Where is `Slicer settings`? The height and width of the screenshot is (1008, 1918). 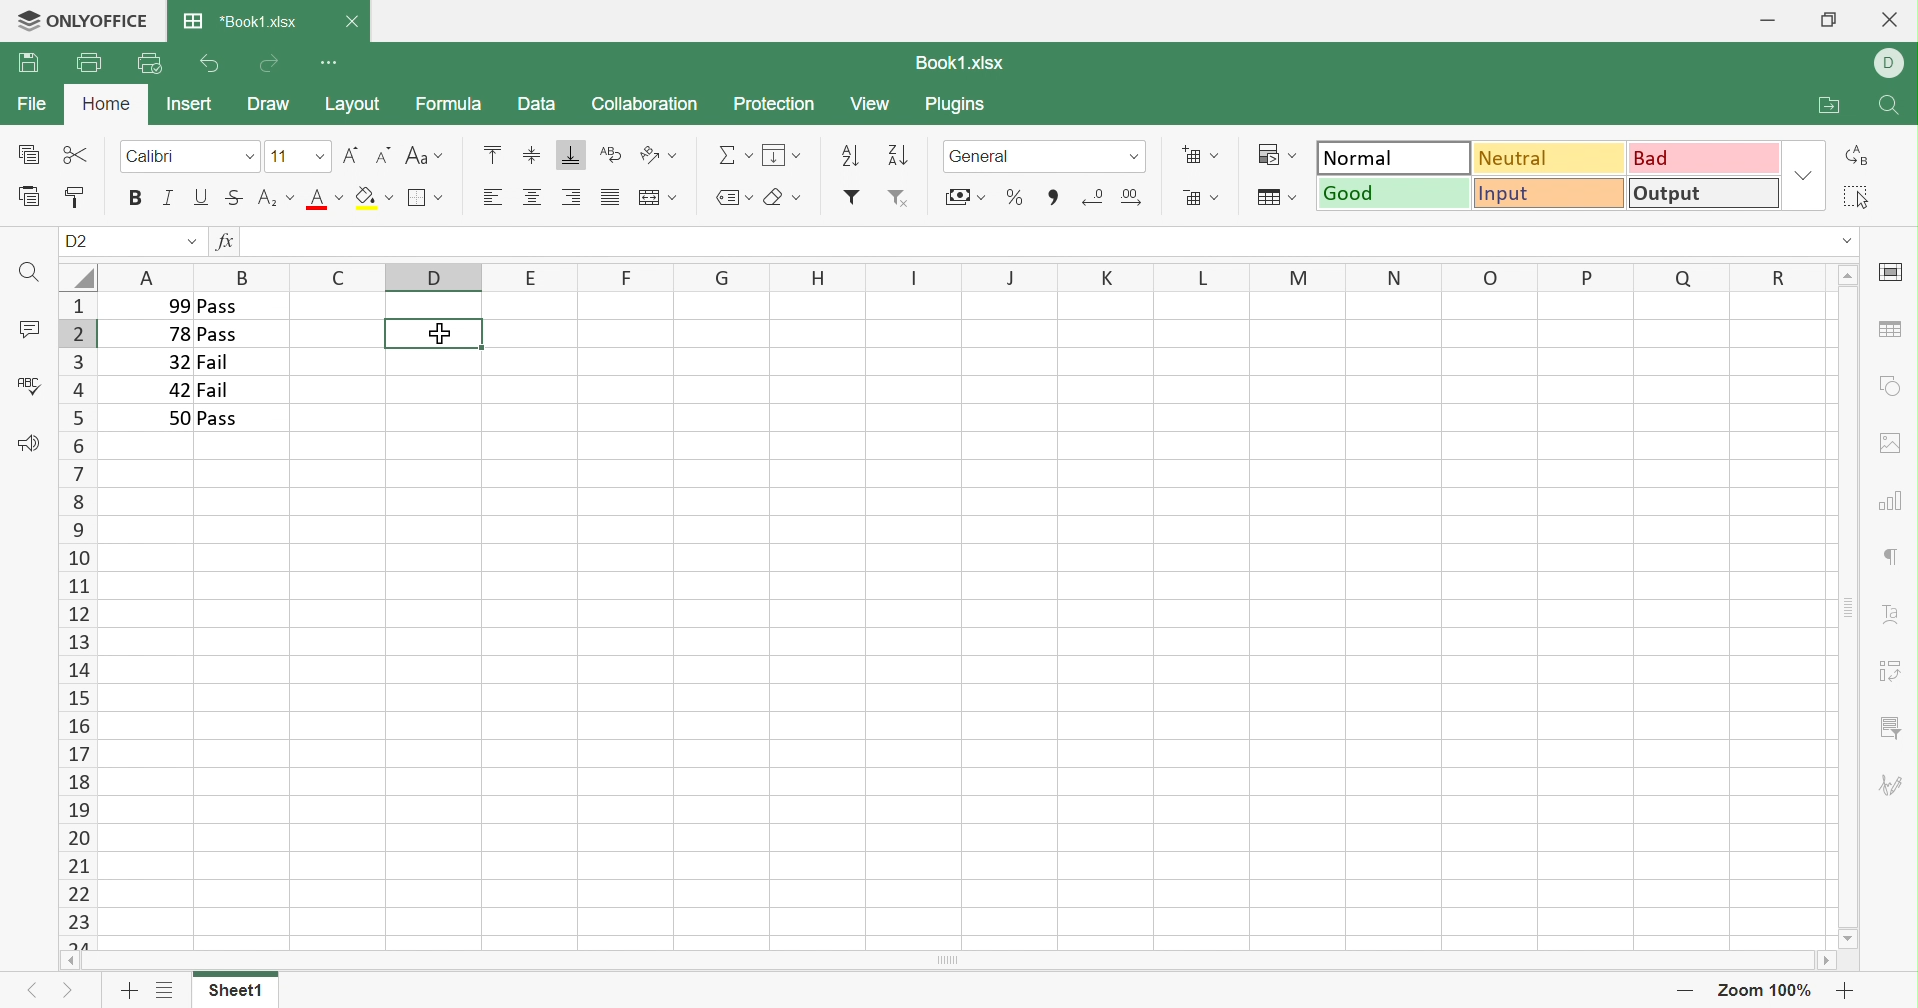 Slicer settings is located at coordinates (1894, 729).